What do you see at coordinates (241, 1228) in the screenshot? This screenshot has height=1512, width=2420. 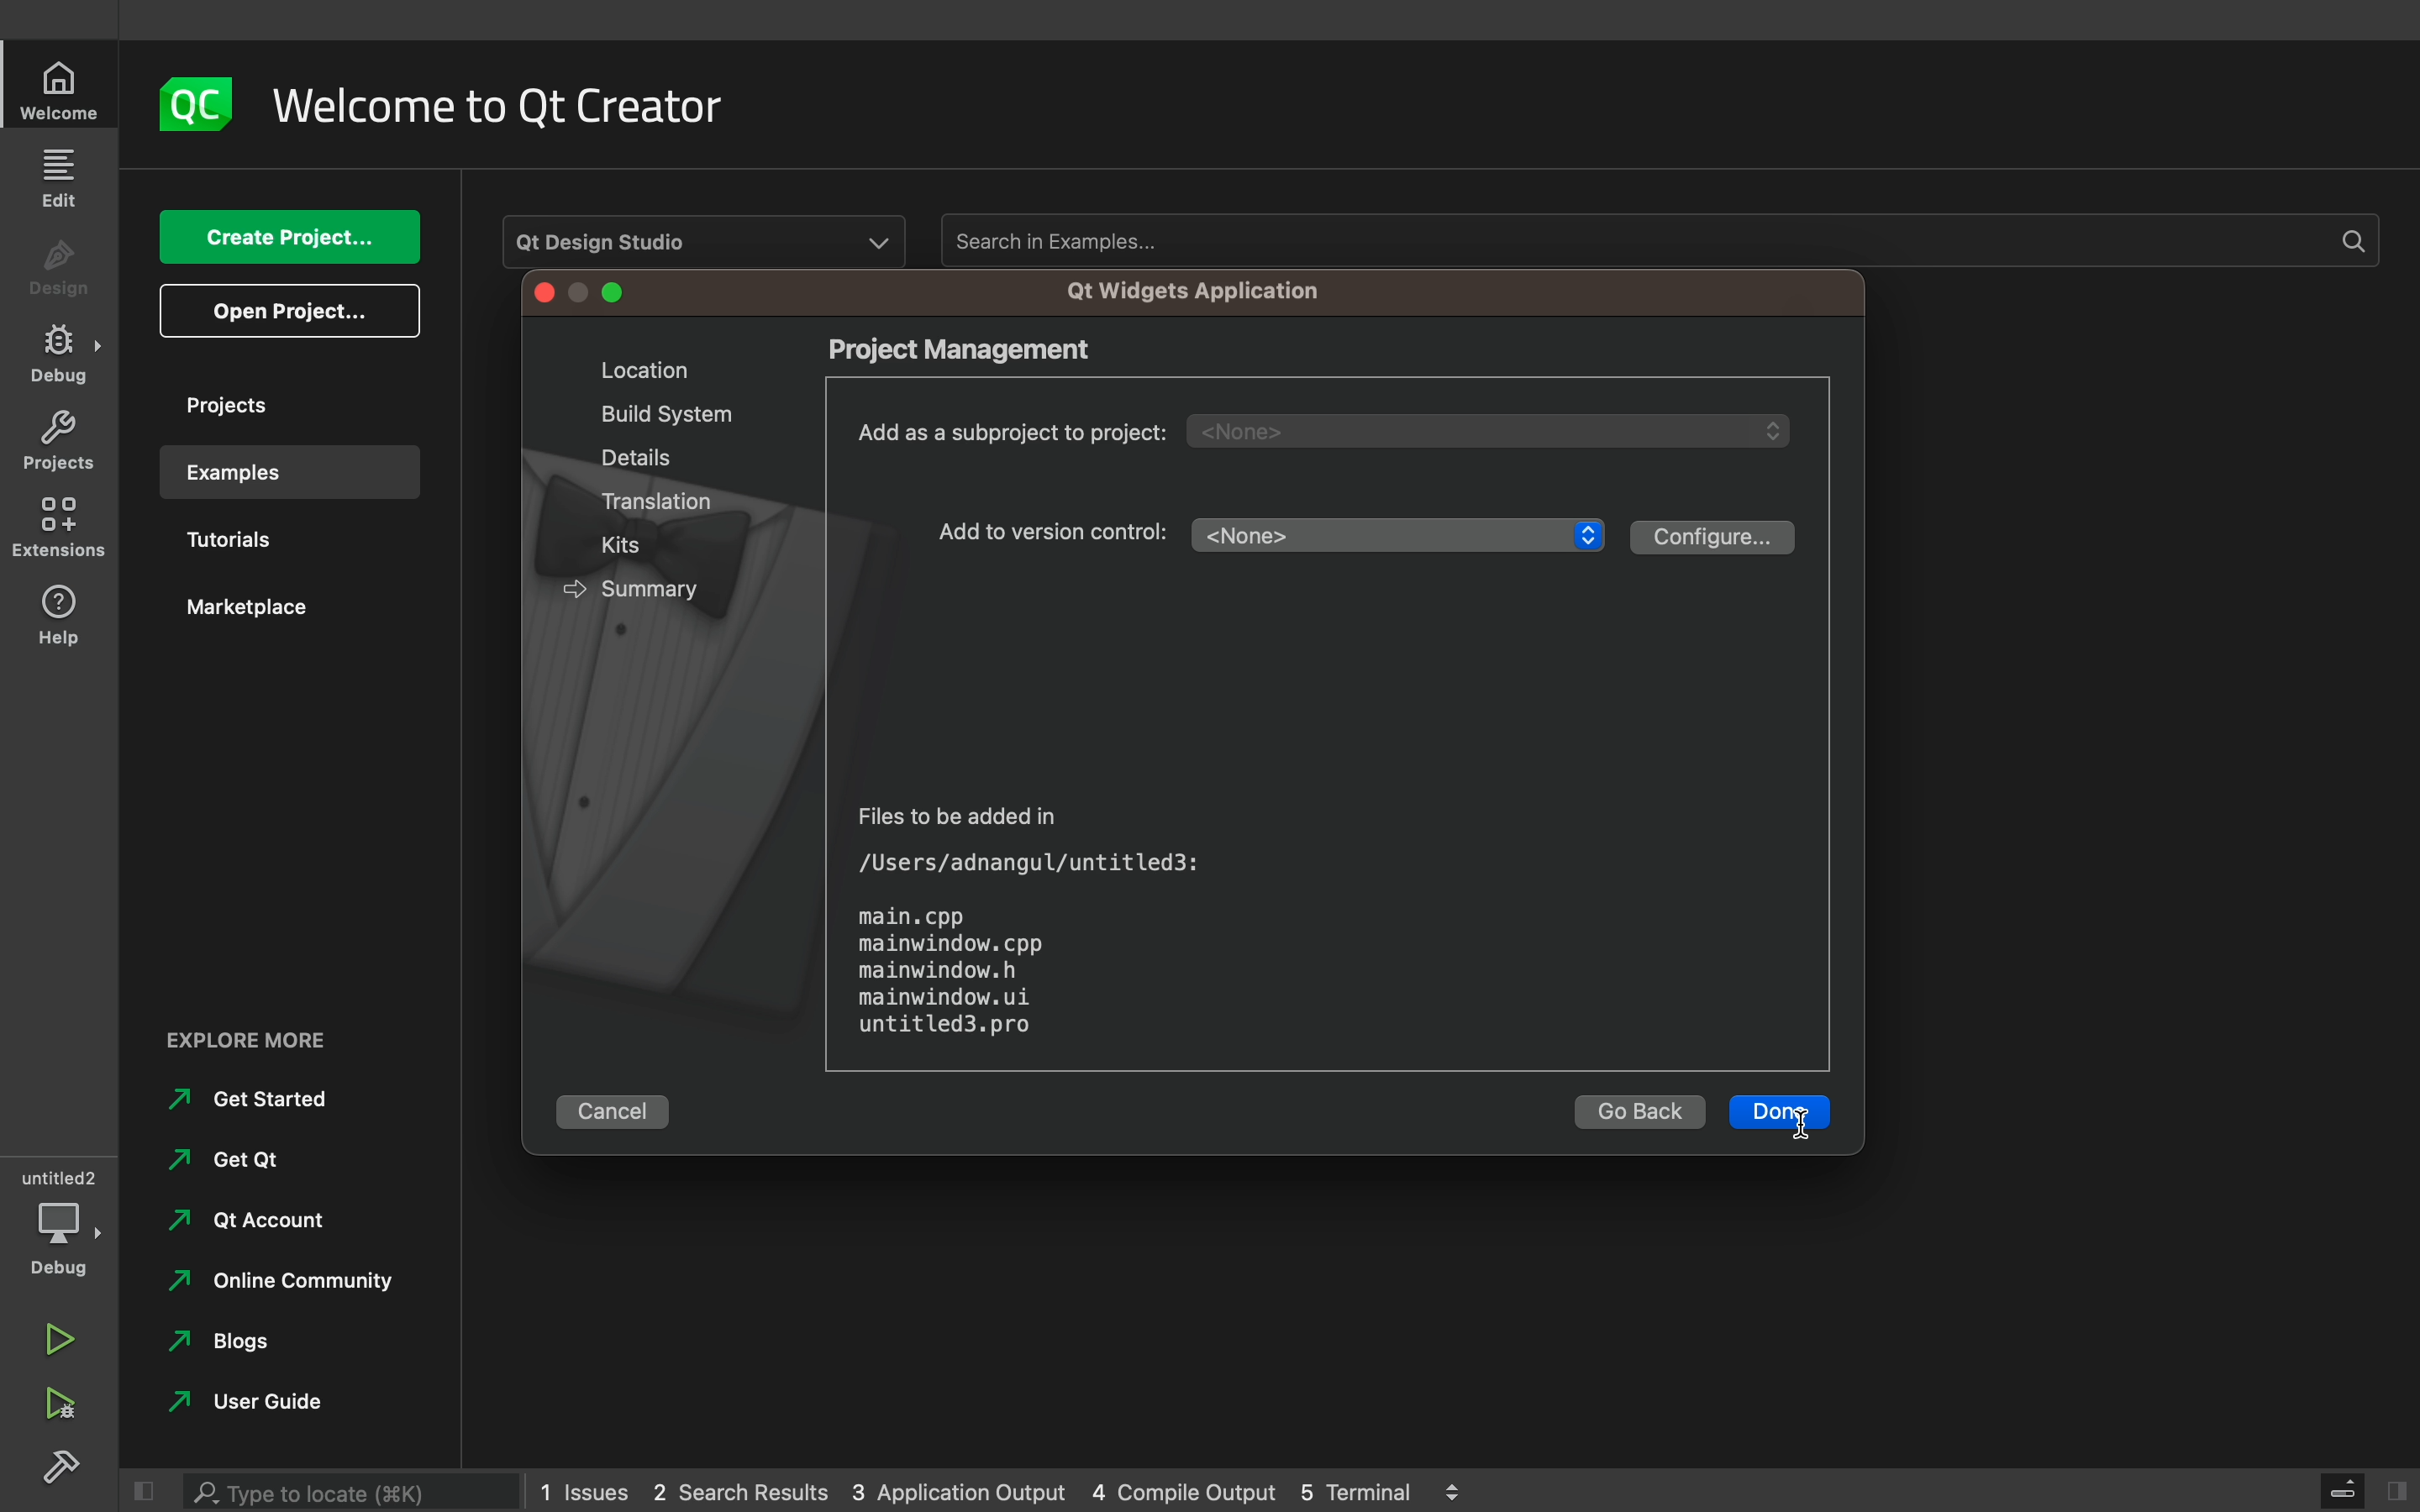 I see `Qt account` at bounding box center [241, 1228].